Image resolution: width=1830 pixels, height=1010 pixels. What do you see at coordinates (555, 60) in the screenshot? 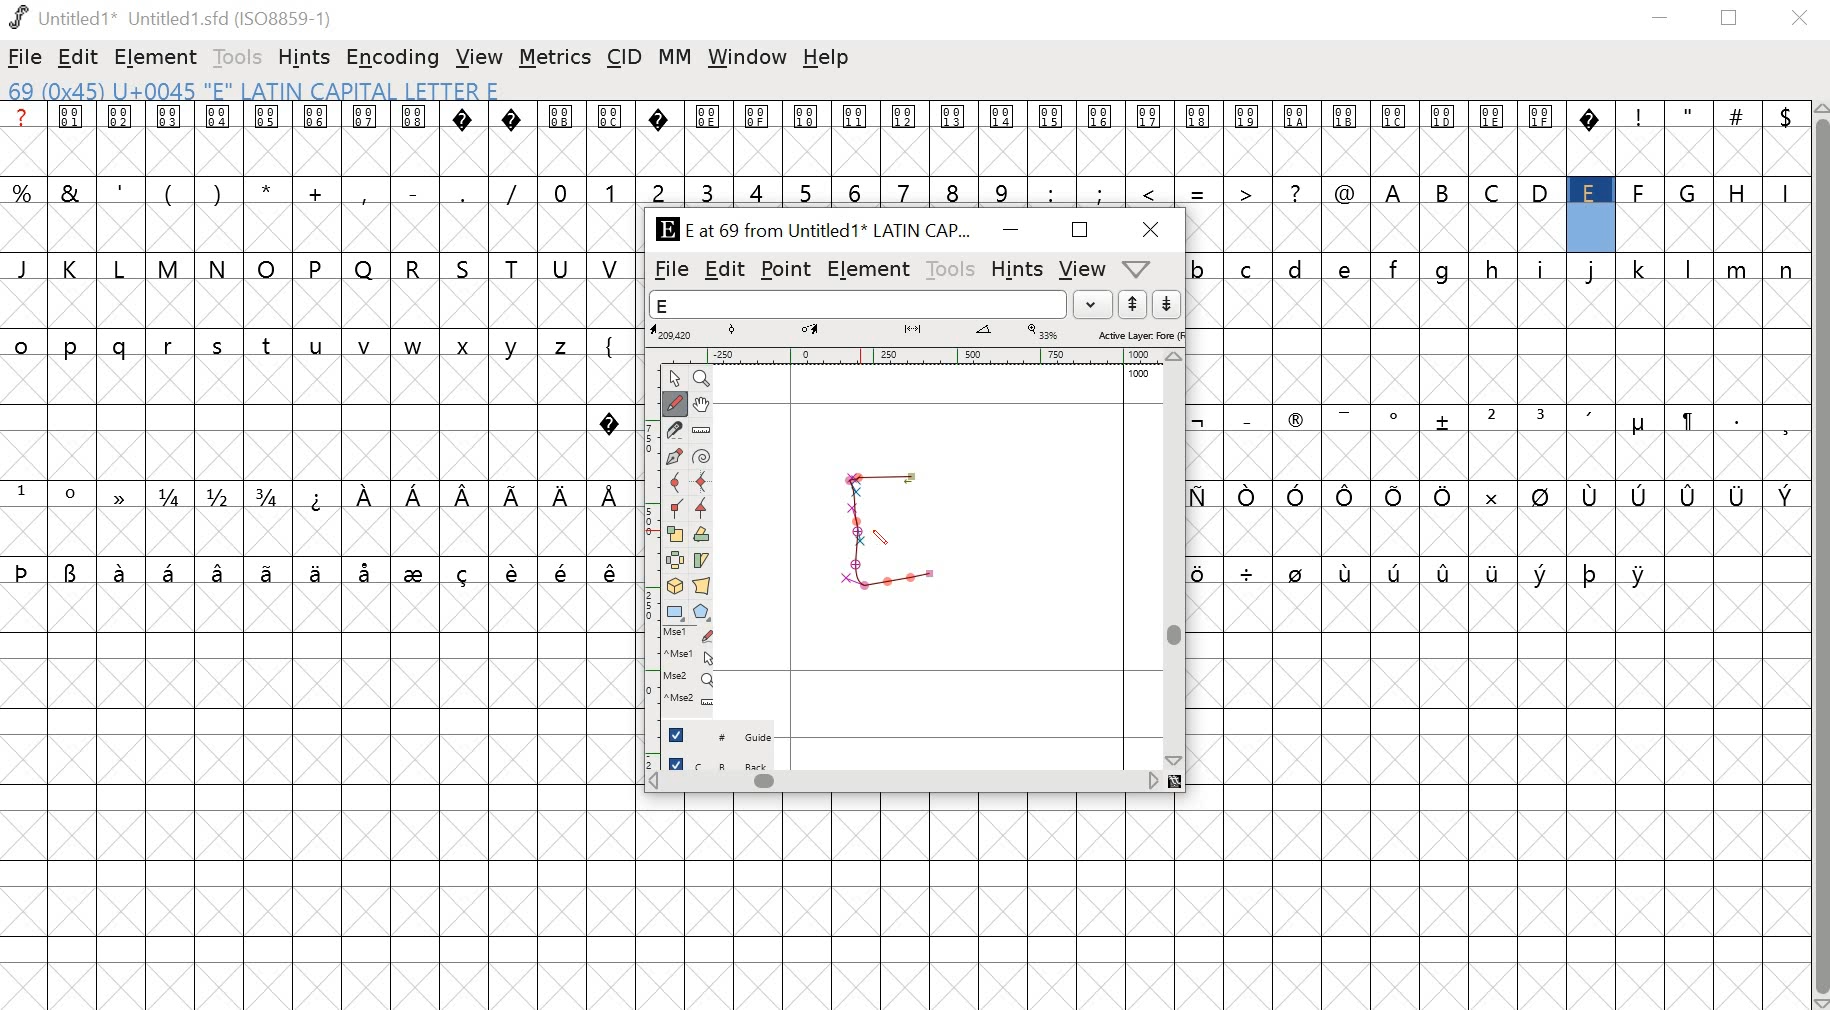
I see `metrics` at bounding box center [555, 60].